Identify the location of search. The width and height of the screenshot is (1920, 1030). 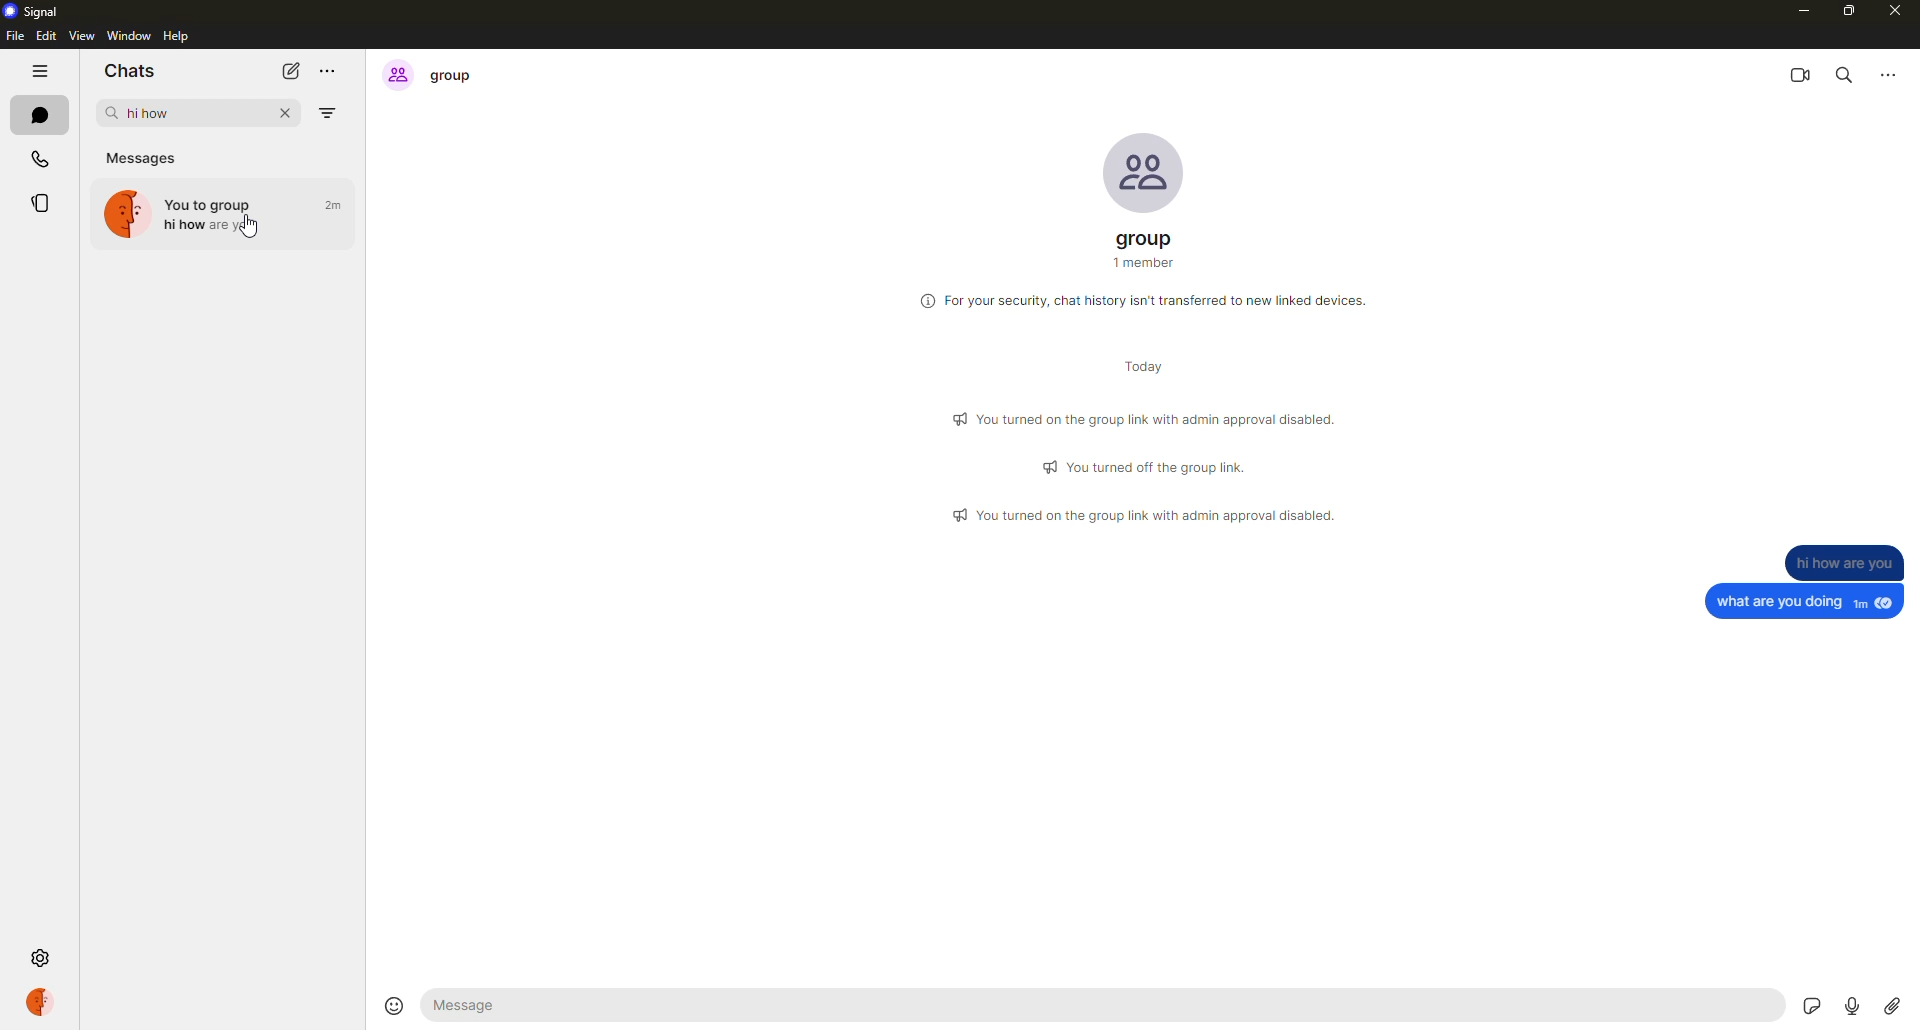
(1845, 73).